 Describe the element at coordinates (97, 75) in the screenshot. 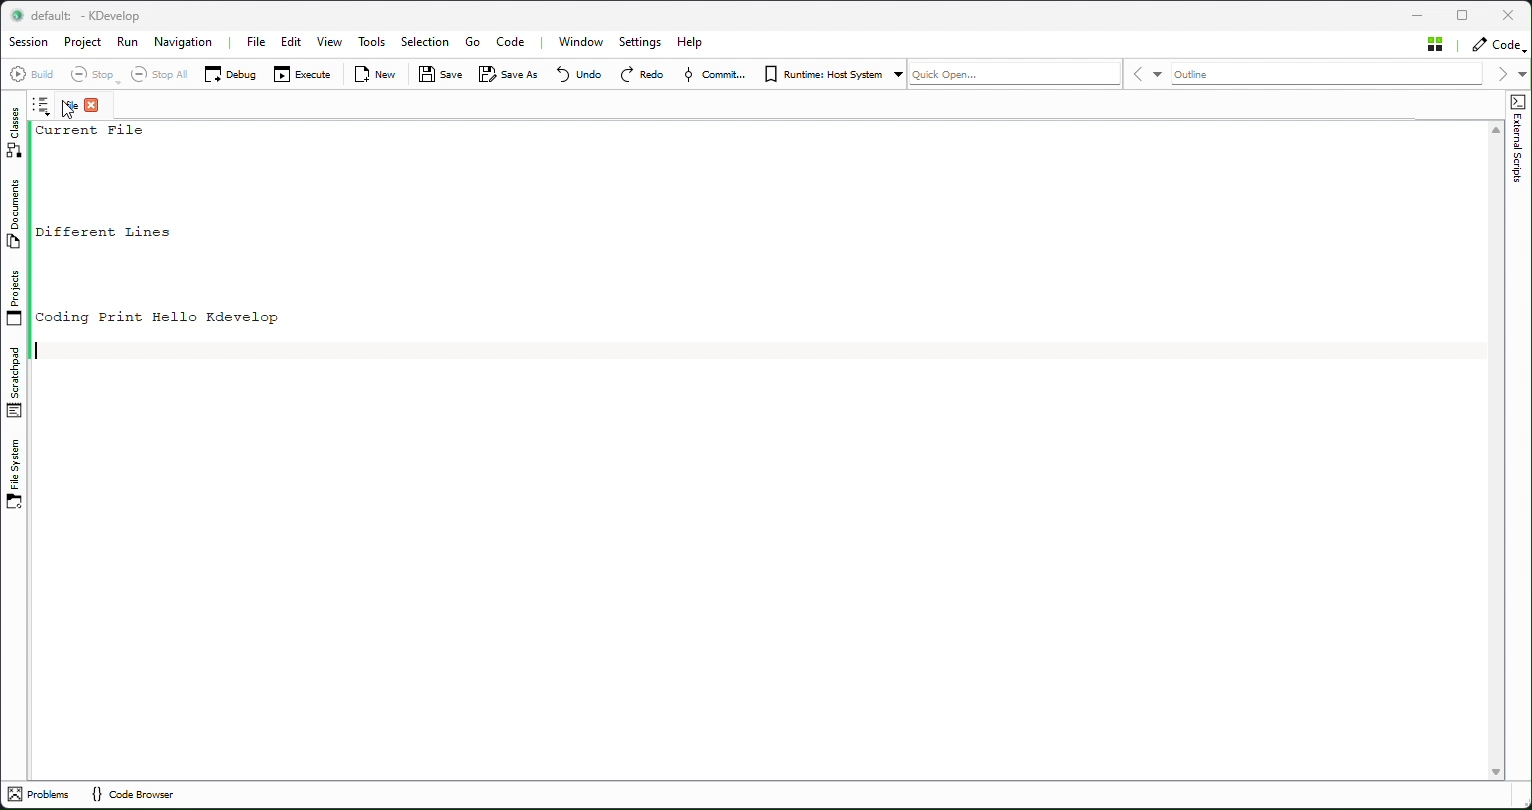

I see `Stop` at that location.